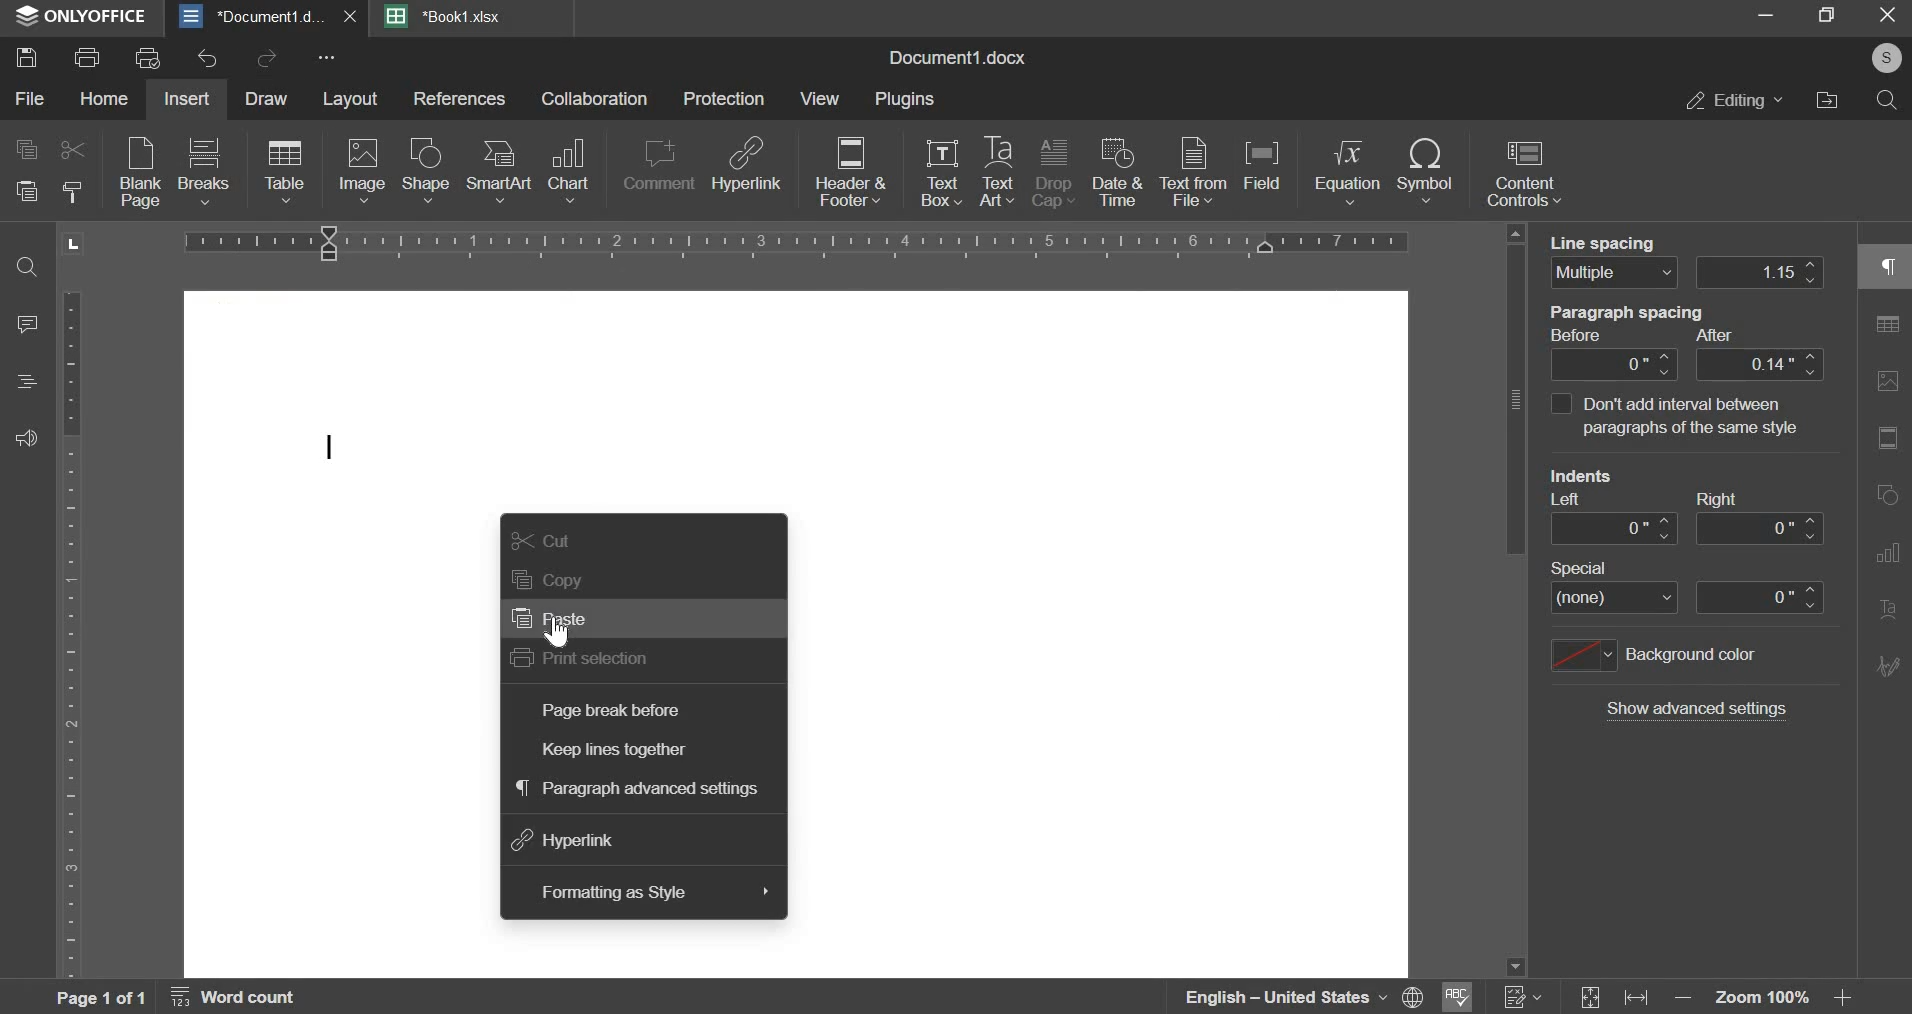 This screenshot has height=1014, width=1912. What do you see at coordinates (558, 632) in the screenshot?
I see `Cursor` at bounding box center [558, 632].